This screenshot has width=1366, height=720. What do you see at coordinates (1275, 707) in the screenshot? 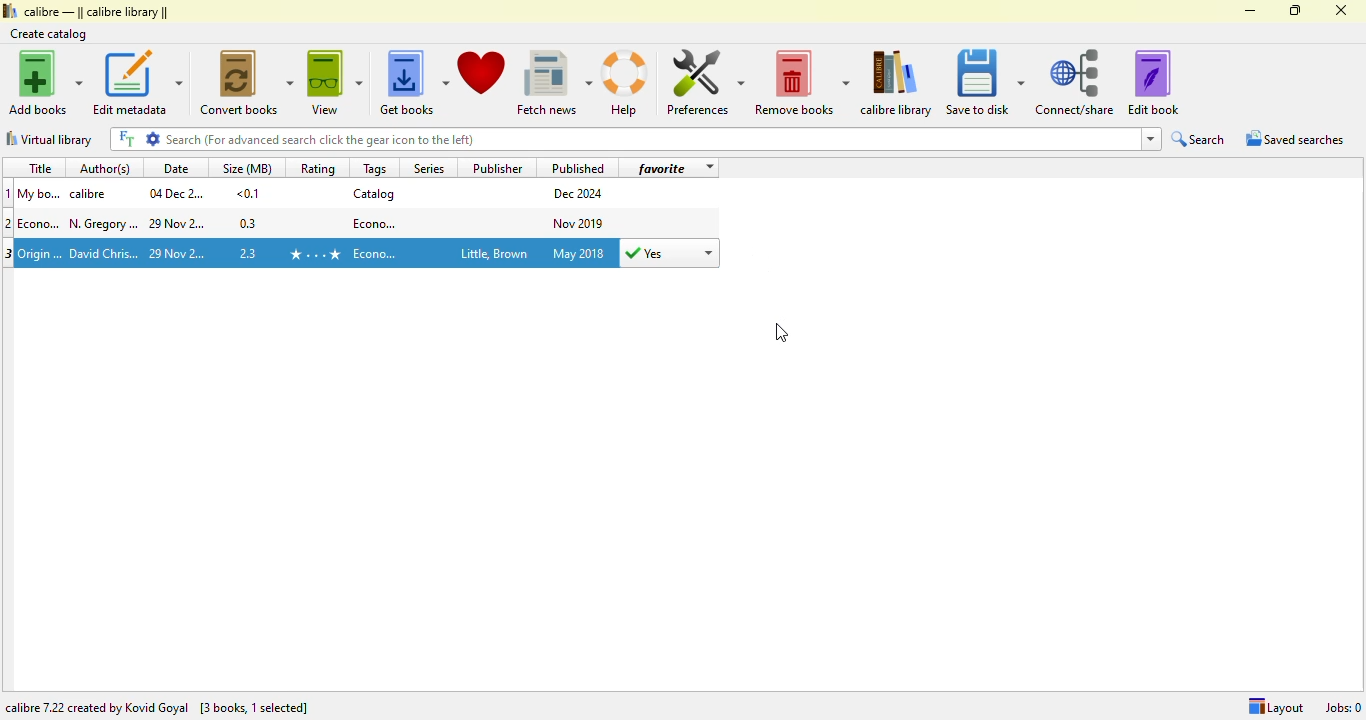
I see `Layout` at bounding box center [1275, 707].